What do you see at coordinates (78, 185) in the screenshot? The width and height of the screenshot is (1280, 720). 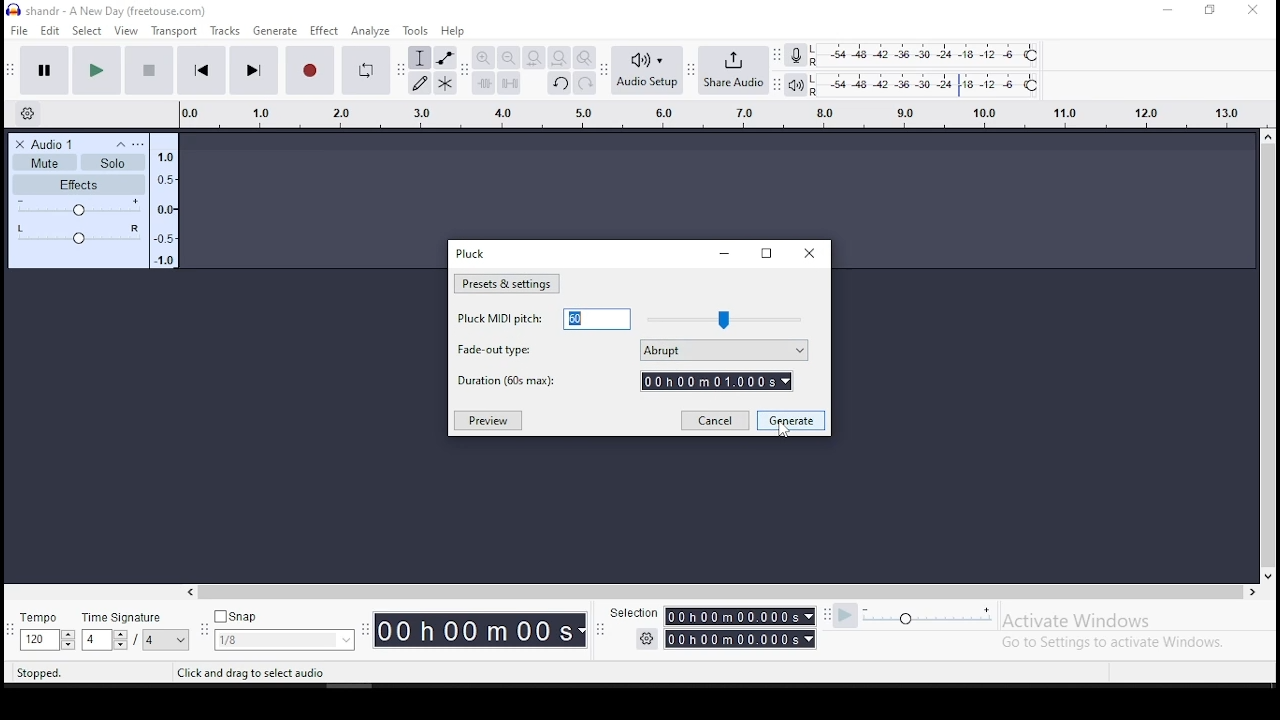 I see `effects` at bounding box center [78, 185].